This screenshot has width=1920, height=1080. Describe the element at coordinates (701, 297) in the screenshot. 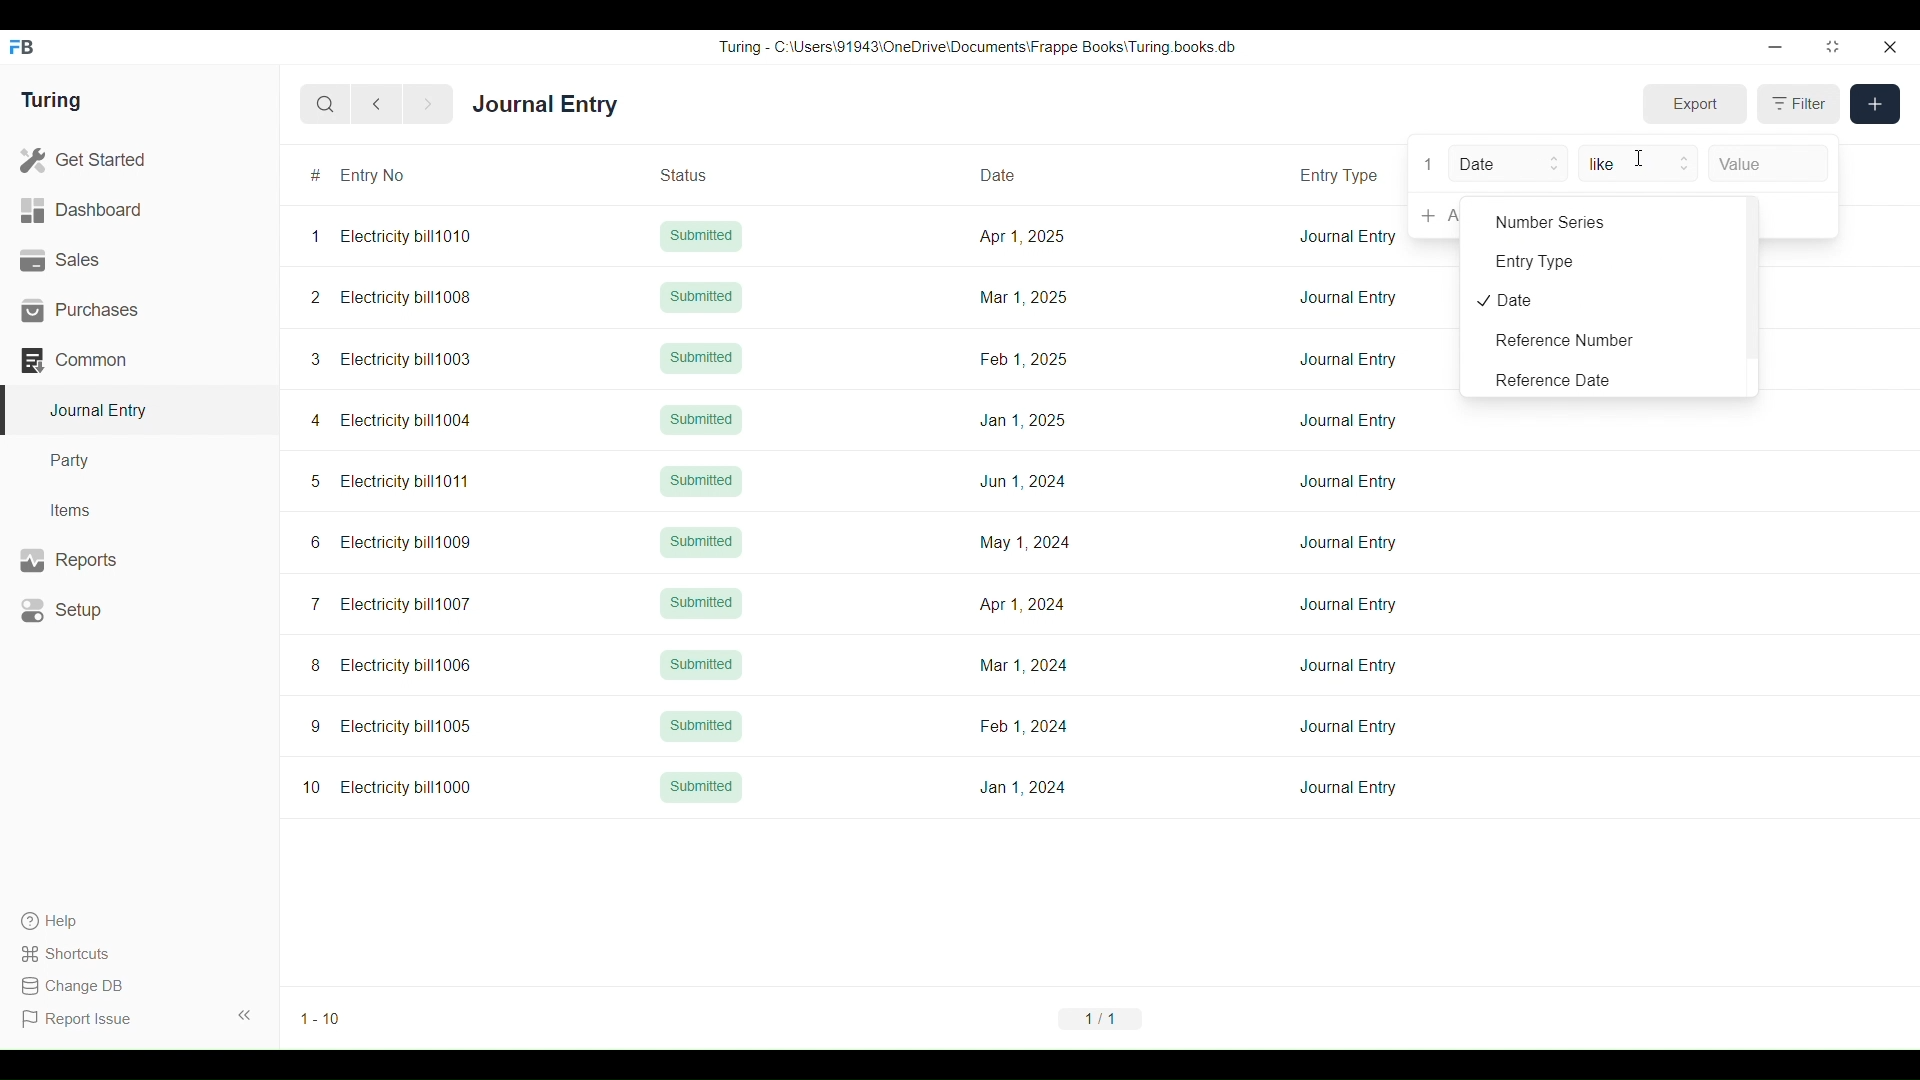

I see `Submitted` at that location.